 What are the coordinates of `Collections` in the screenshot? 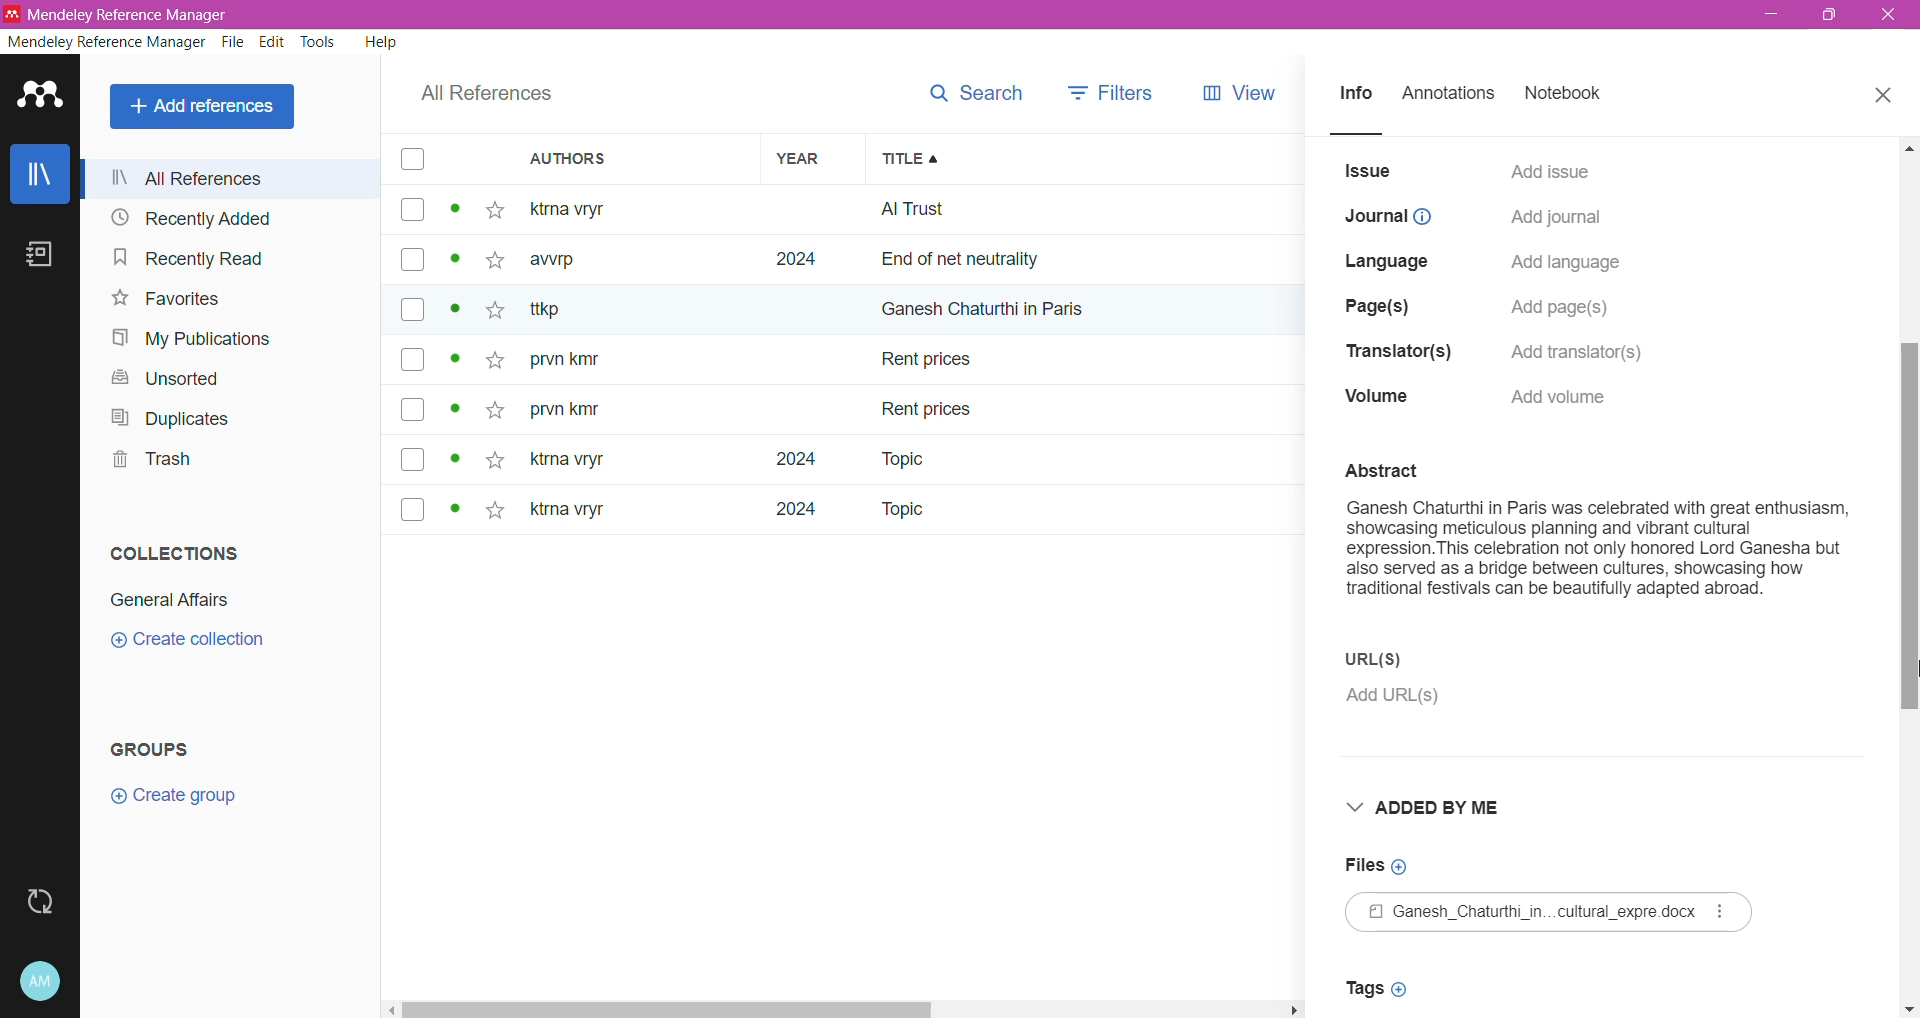 It's located at (172, 553).